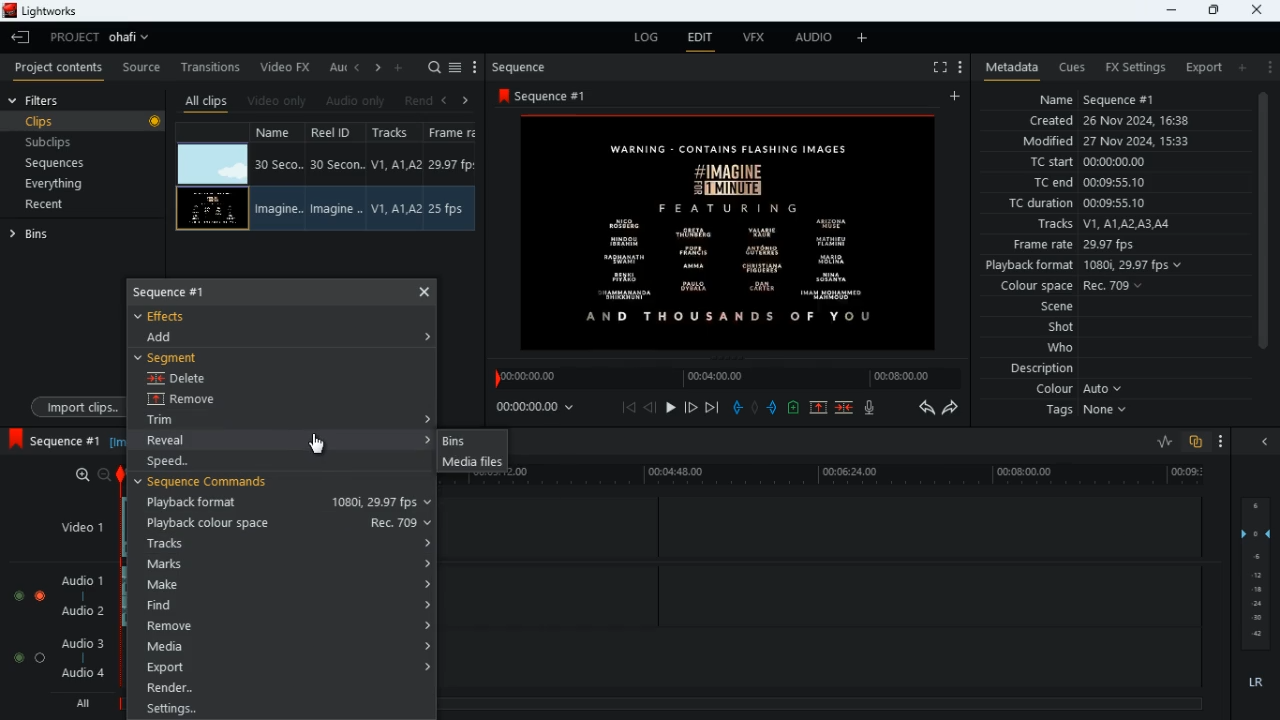  Describe the element at coordinates (1260, 575) in the screenshot. I see `layers` at that location.